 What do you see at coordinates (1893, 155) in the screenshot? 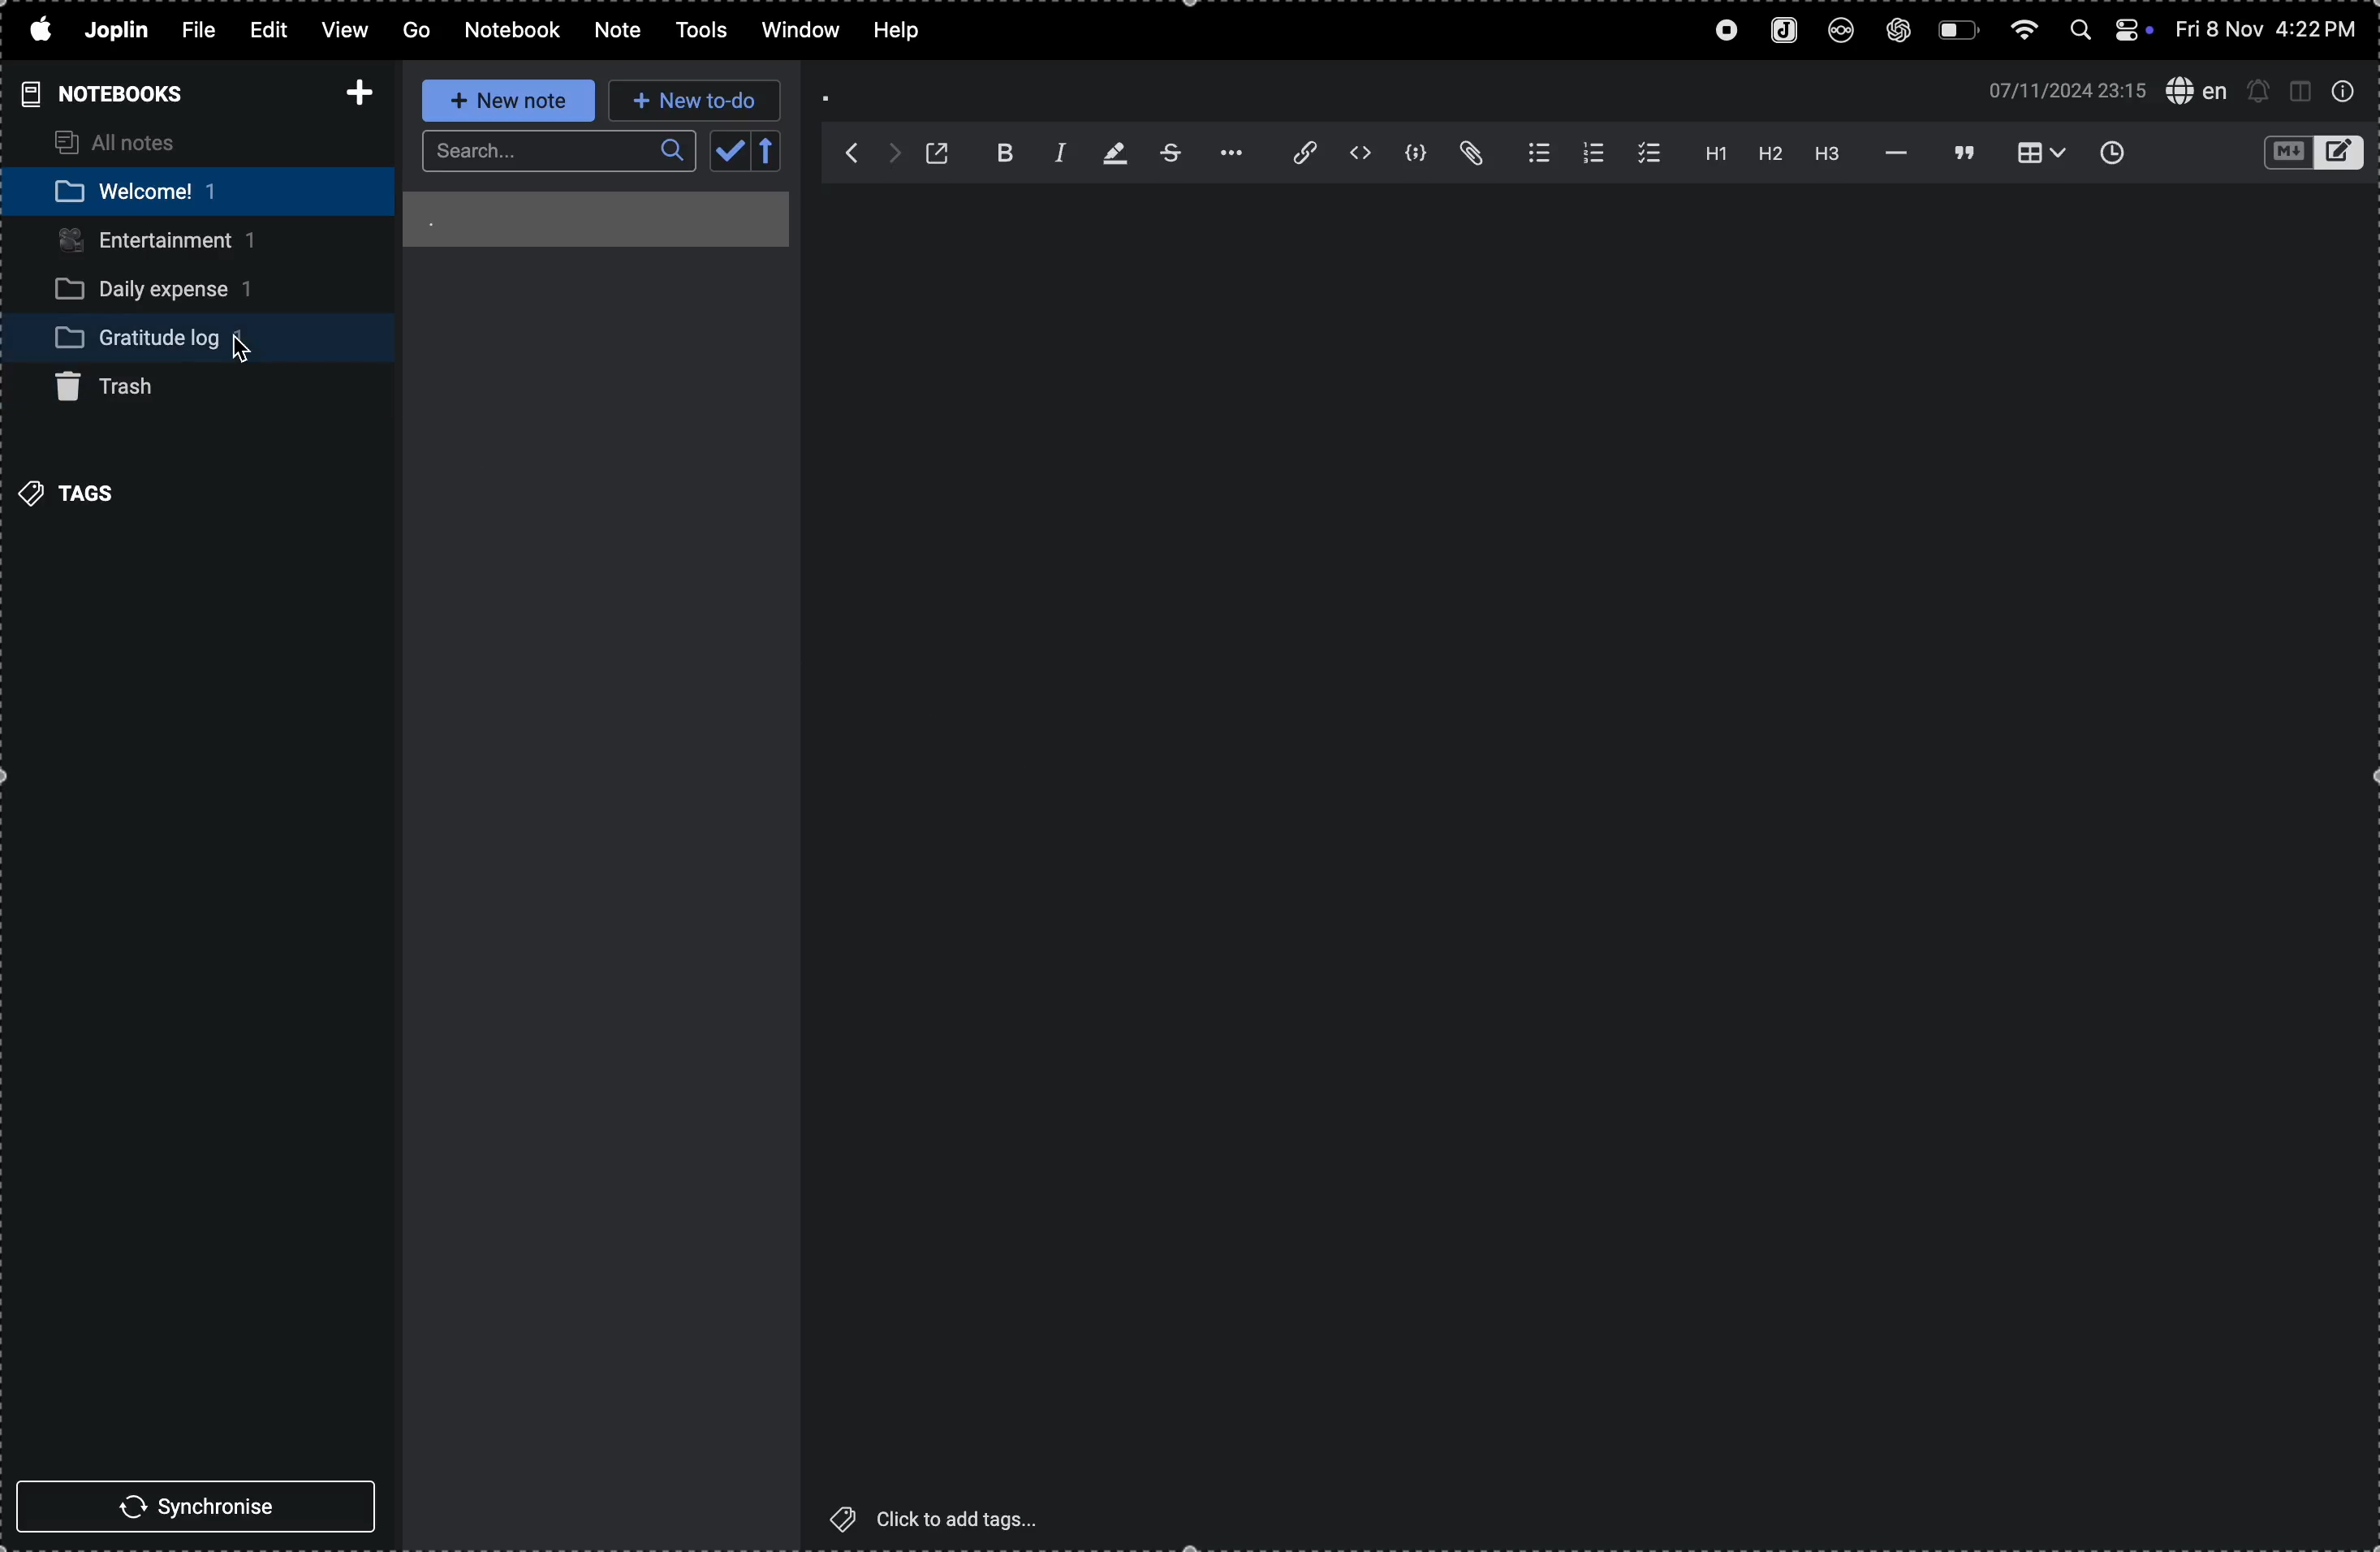
I see `horrizontal line` at bounding box center [1893, 155].